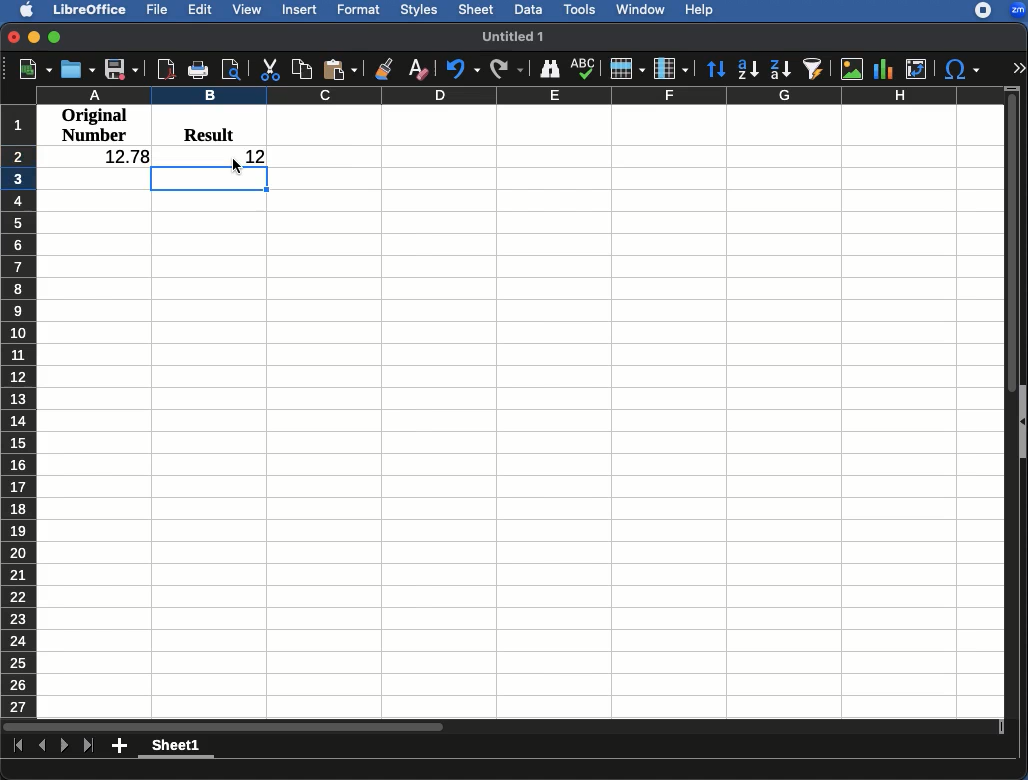 This screenshot has height=780, width=1028. Describe the element at coordinates (301, 68) in the screenshot. I see `Copy` at that location.